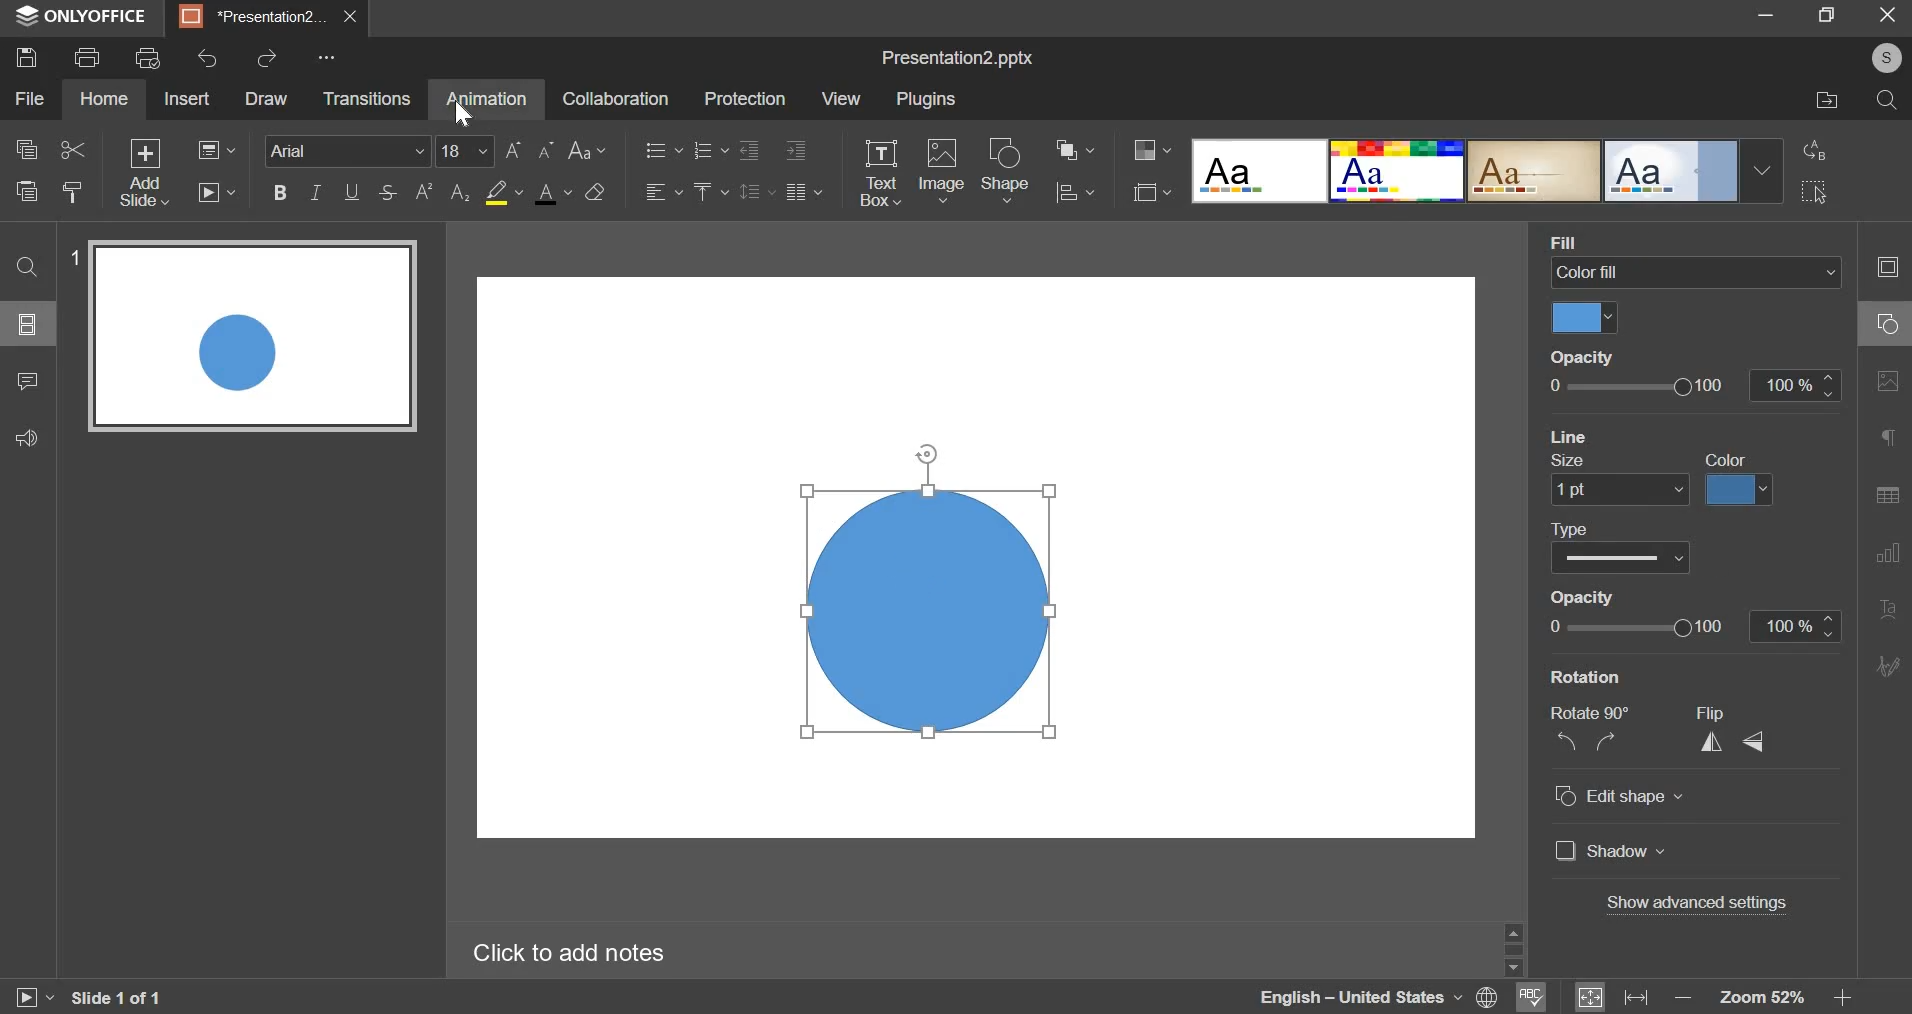 The image size is (1912, 1014). What do you see at coordinates (1150, 195) in the screenshot?
I see `select slide size` at bounding box center [1150, 195].